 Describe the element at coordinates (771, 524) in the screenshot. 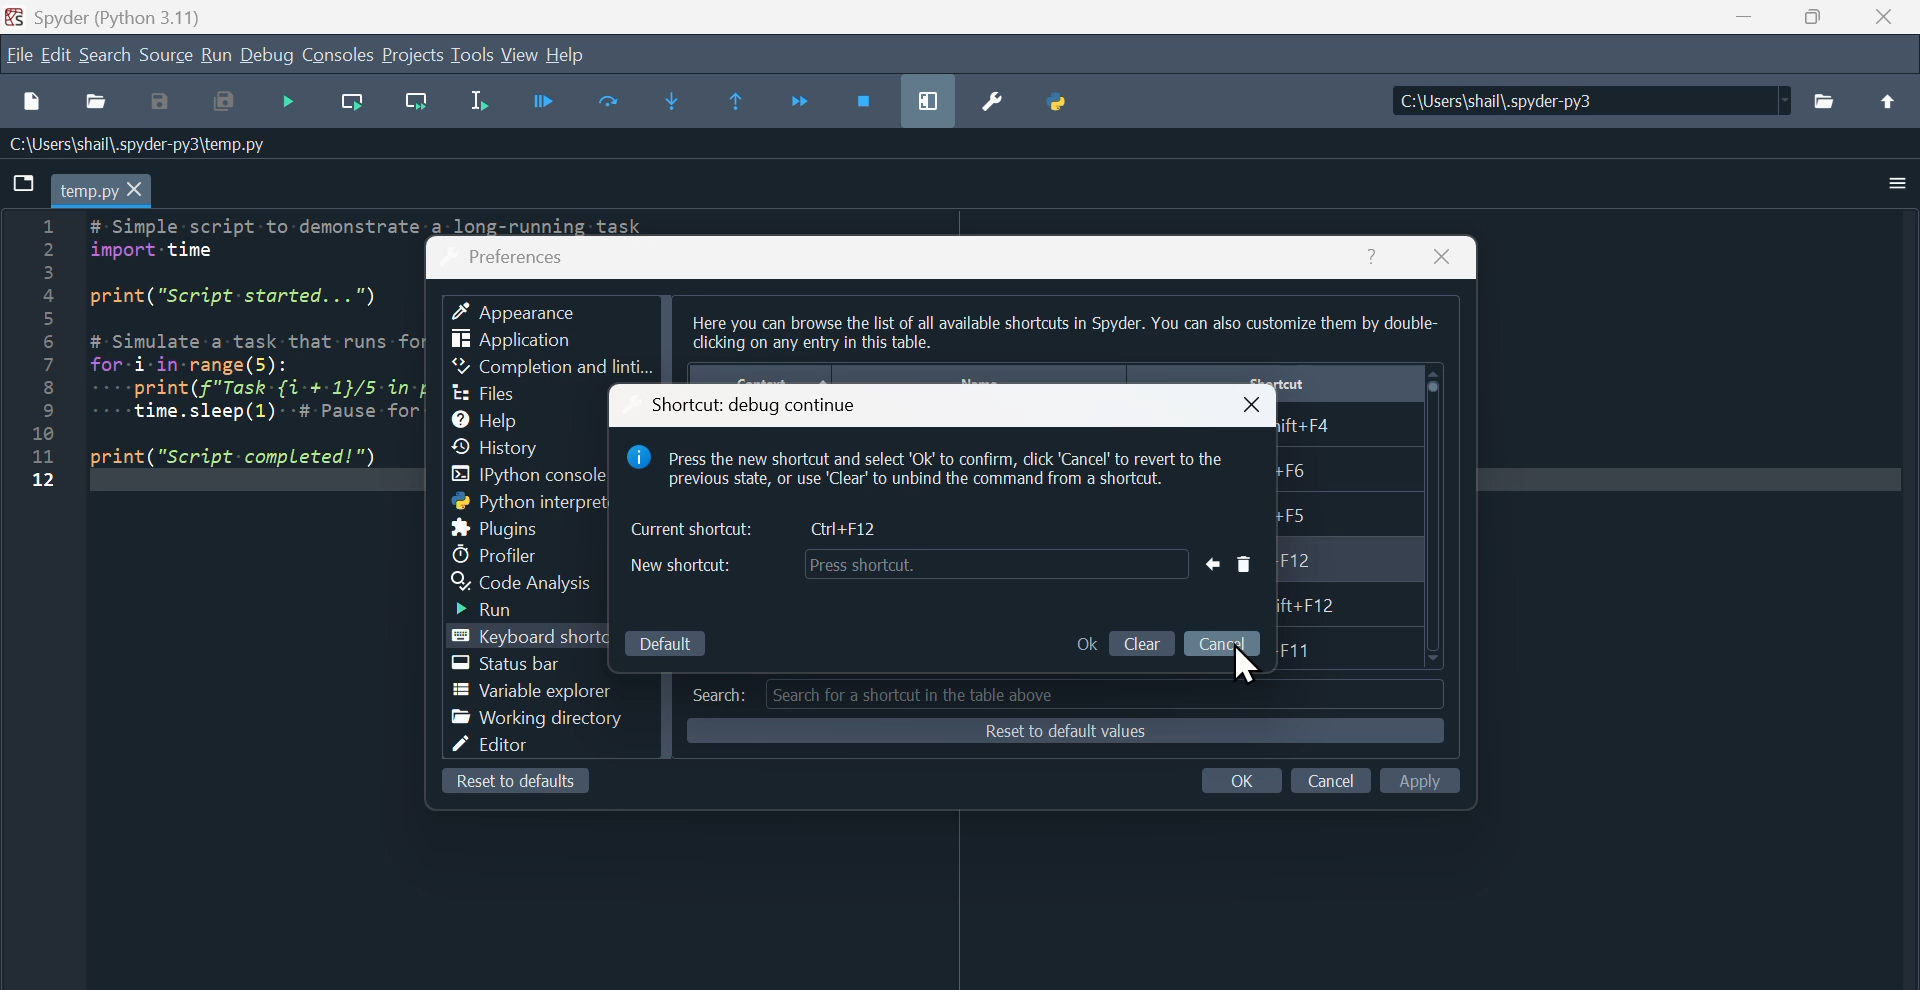

I see `Current shortcut` at that location.